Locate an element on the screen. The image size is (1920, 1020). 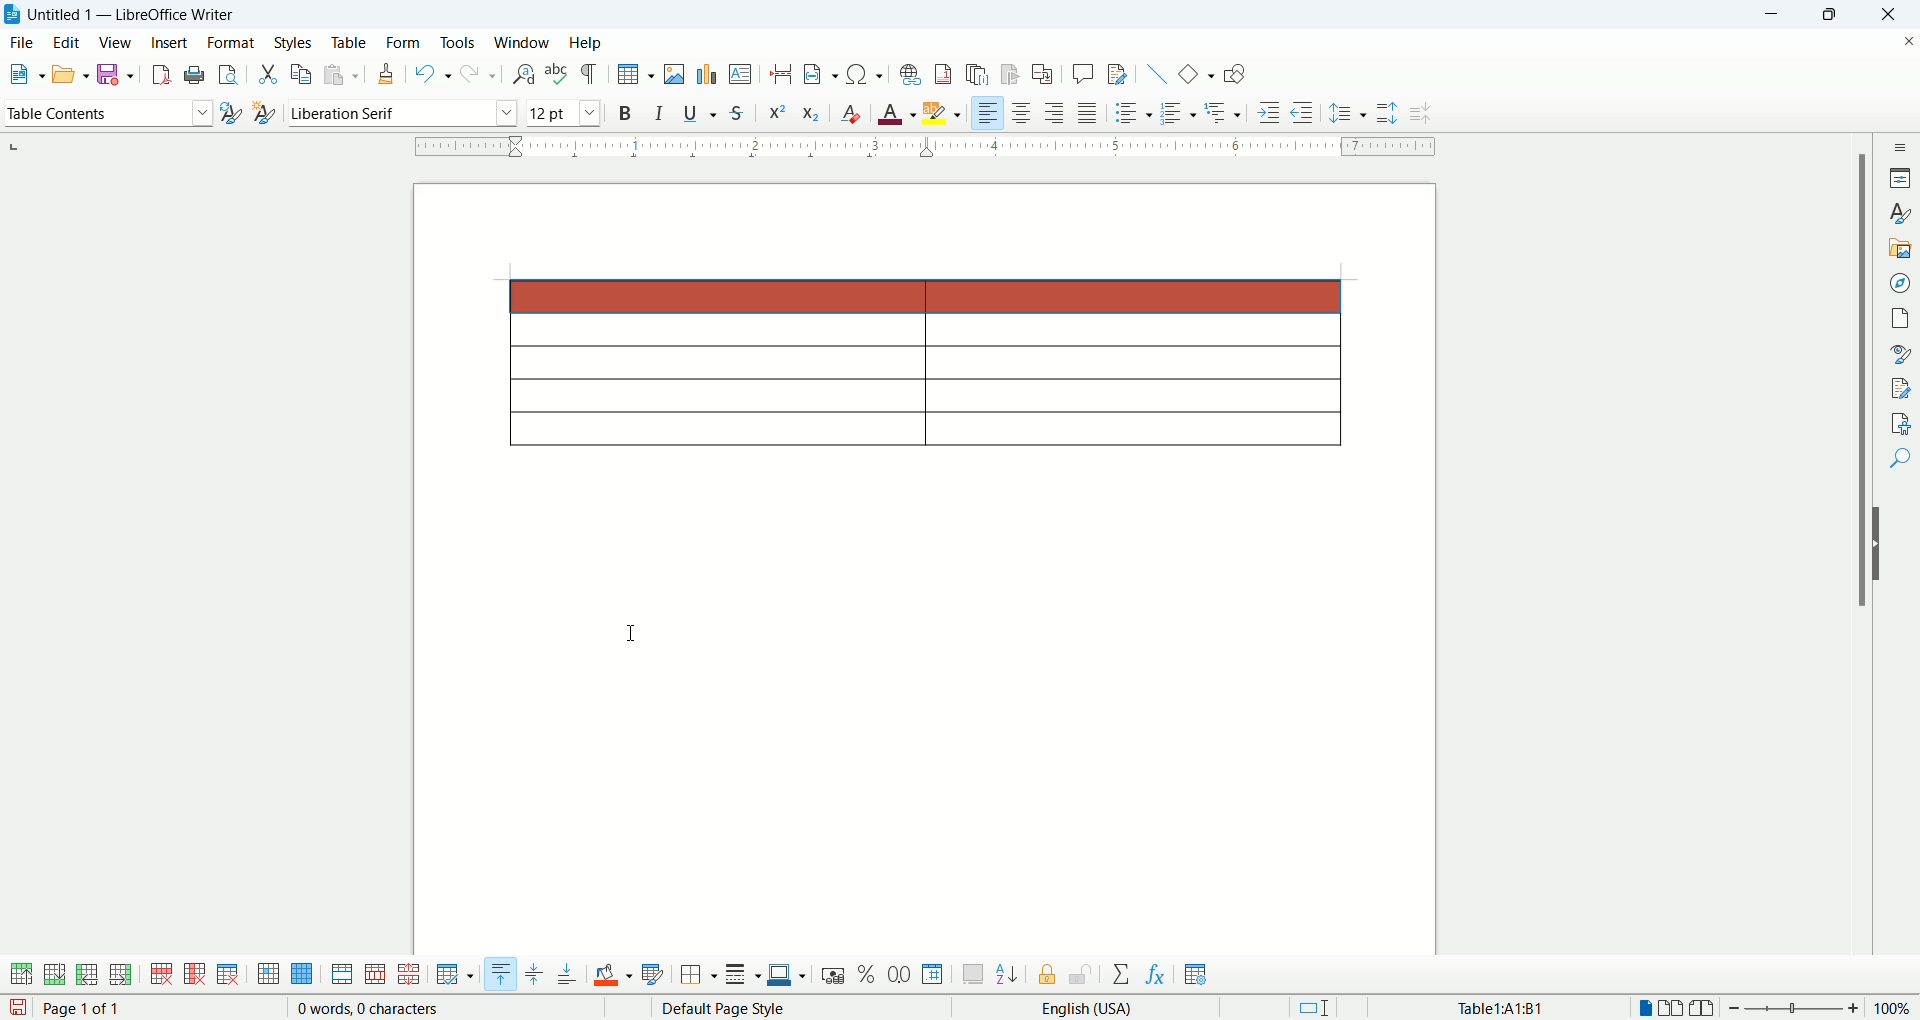
insert text box is located at coordinates (742, 73).